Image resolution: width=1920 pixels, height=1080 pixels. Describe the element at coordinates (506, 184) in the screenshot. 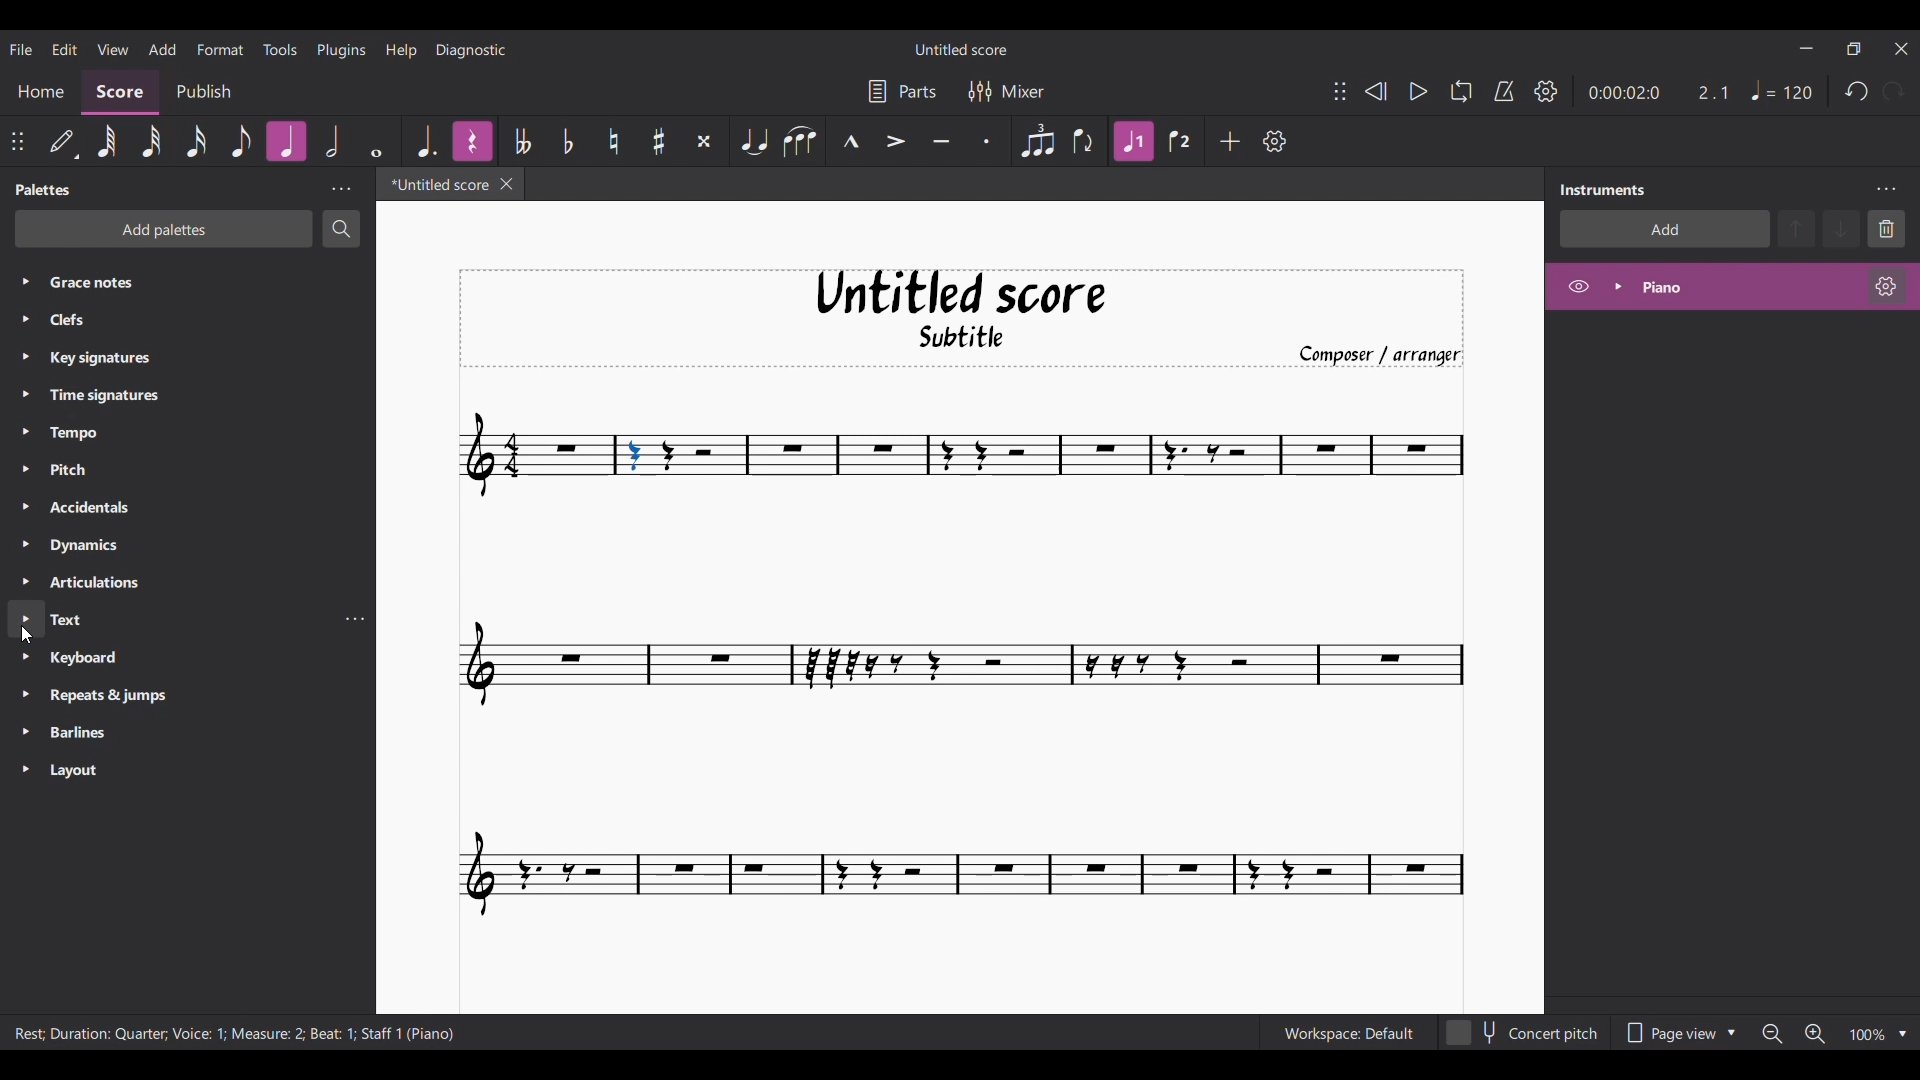

I see `Close tab` at that location.